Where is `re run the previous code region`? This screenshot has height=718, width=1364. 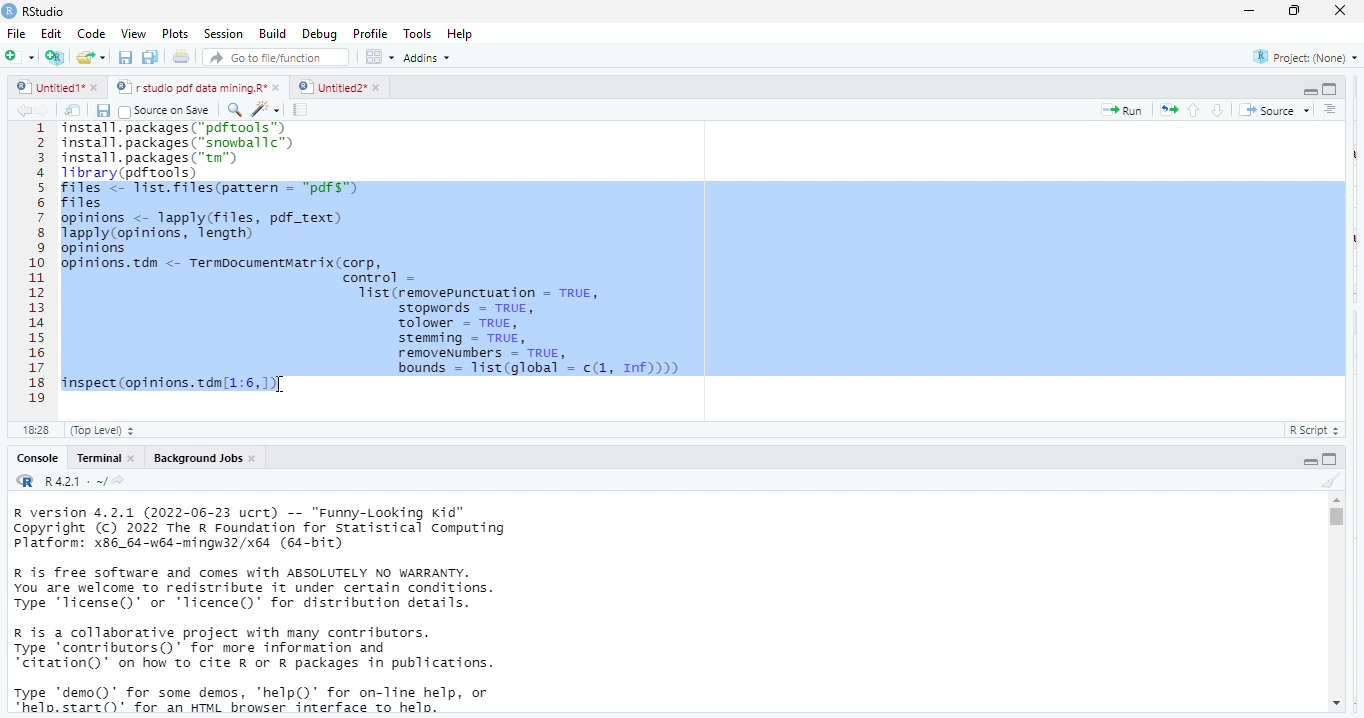
re run the previous code region is located at coordinates (1165, 109).